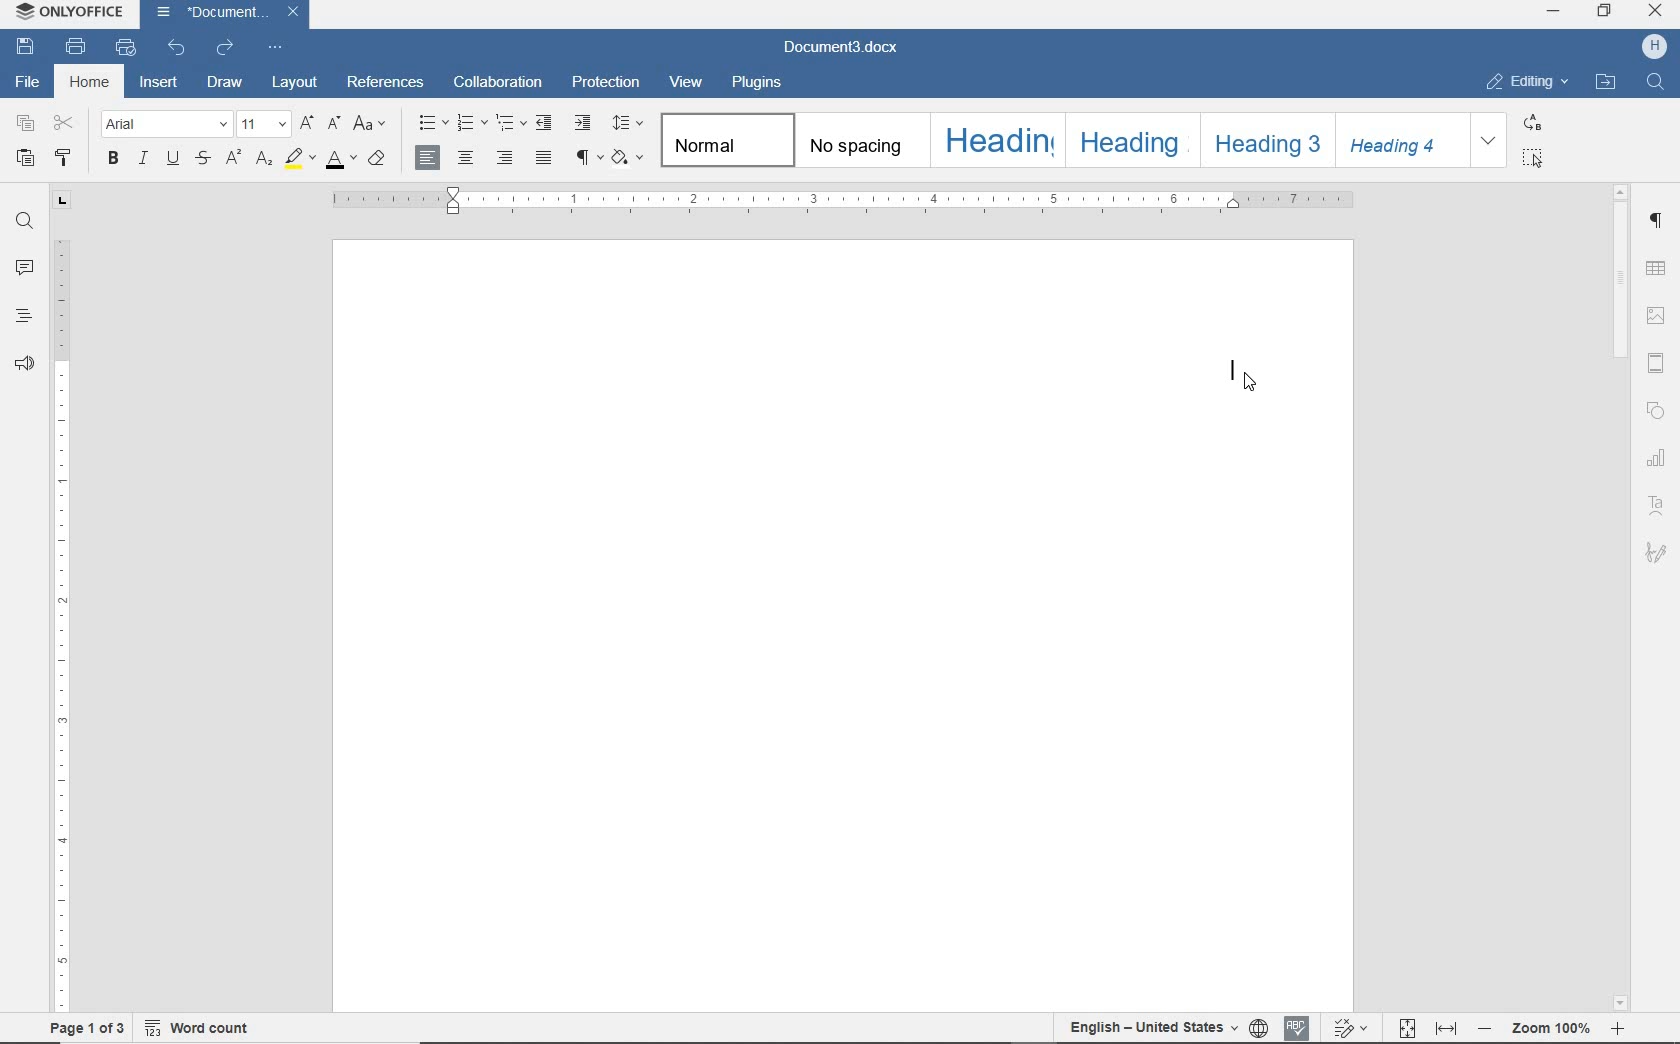  I want to click on SAVE, so click(28, 46).